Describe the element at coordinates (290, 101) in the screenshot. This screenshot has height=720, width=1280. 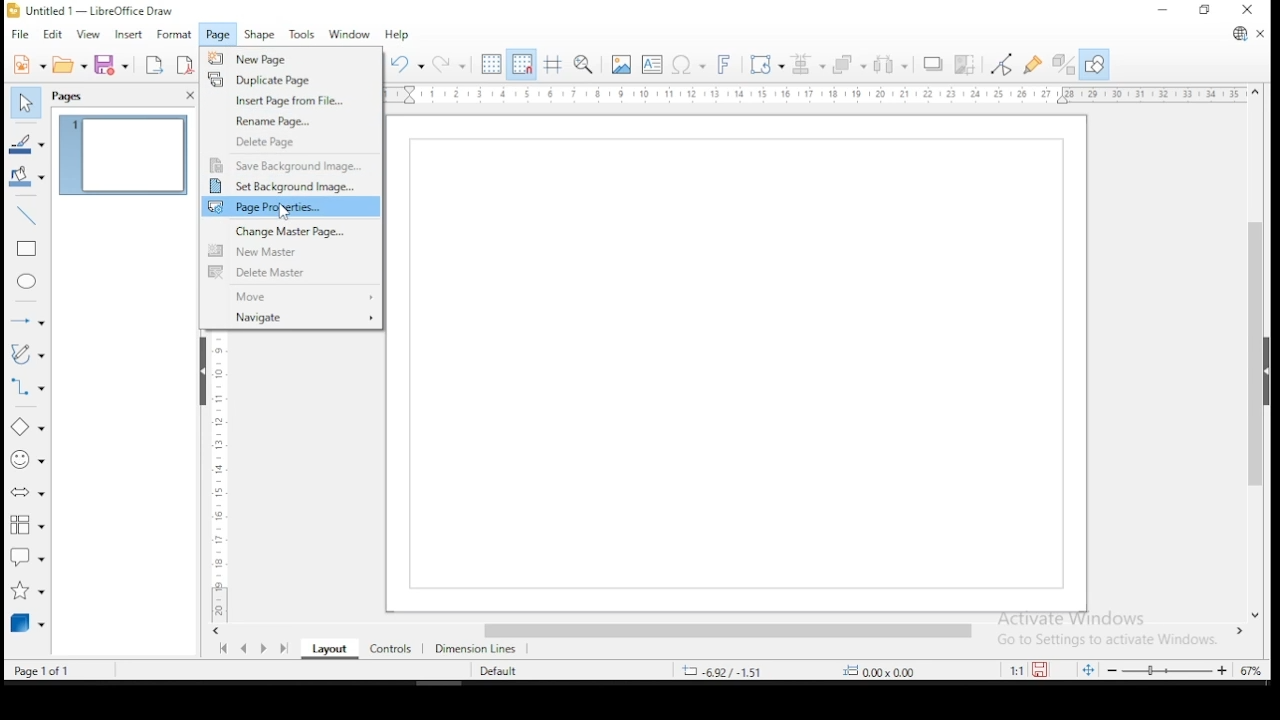
I see `insert page from file` at that location.